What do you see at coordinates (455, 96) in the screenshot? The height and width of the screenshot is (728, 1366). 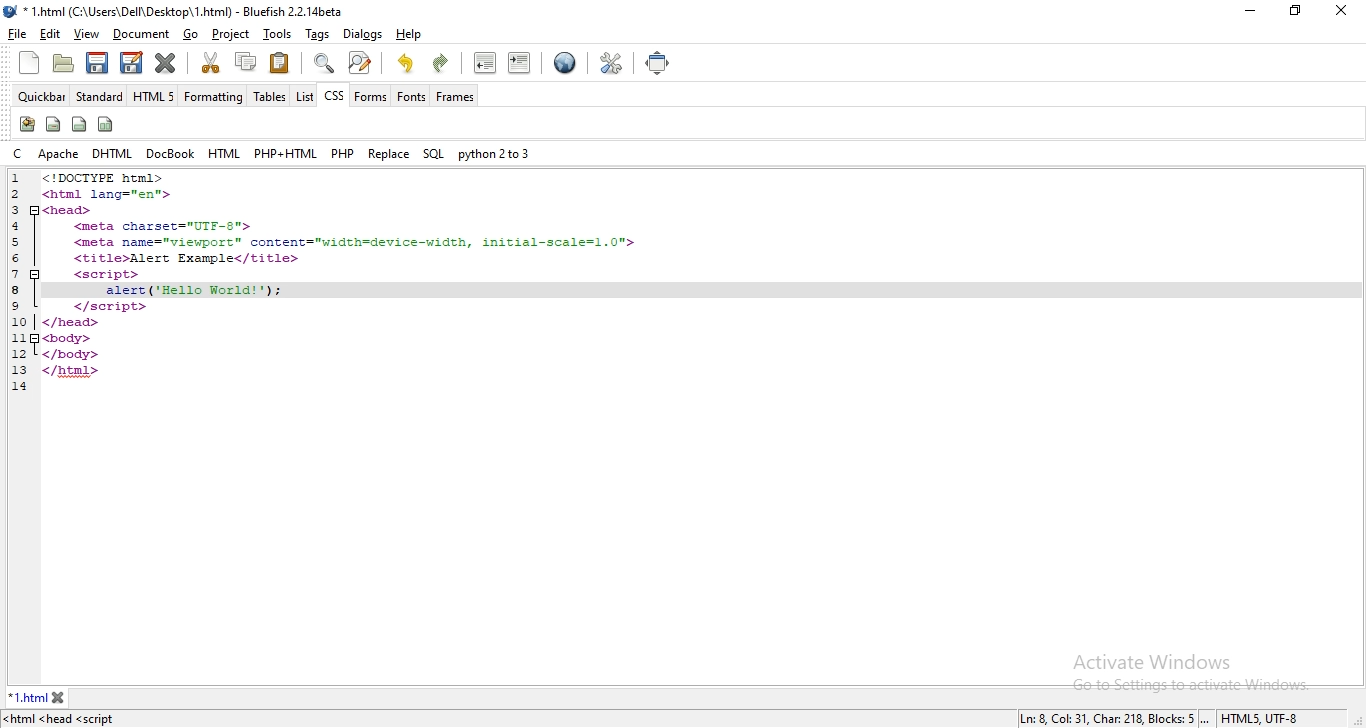 I see `frames` at bounding box center [455, 96].